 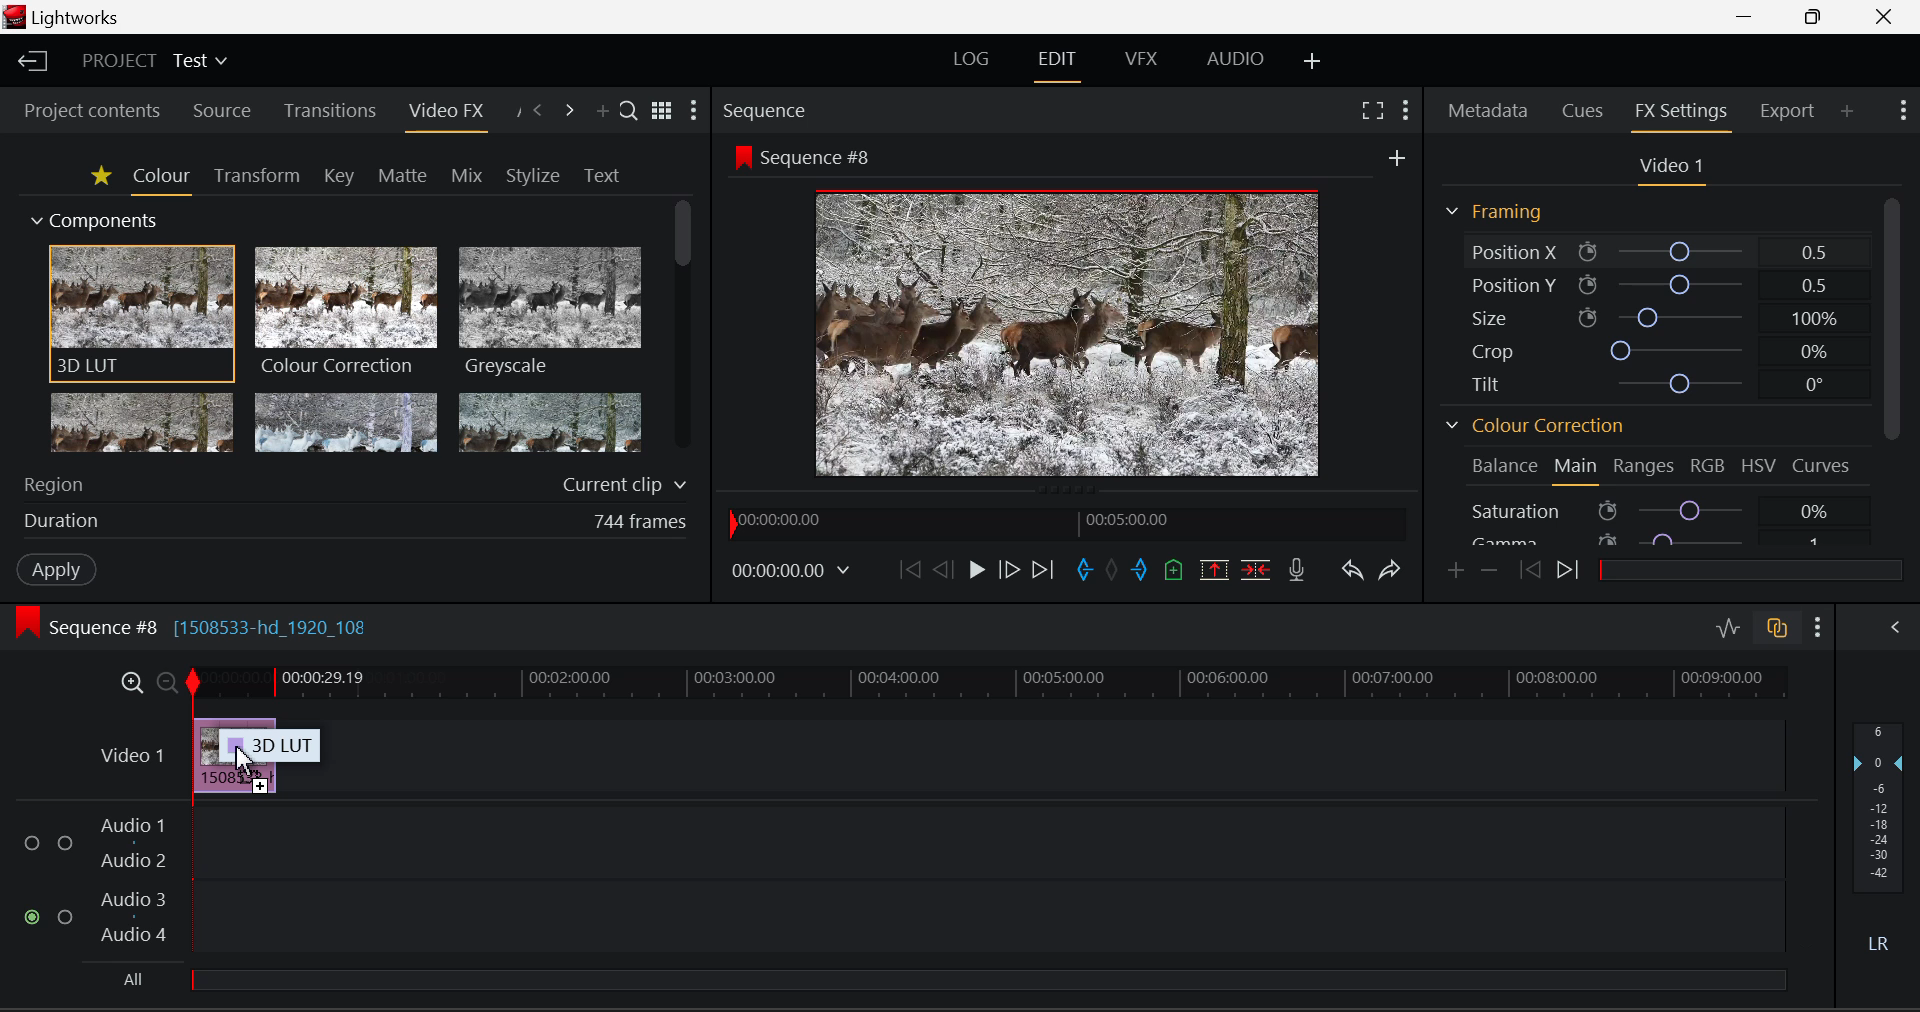 I want to click on Audio Track, so click(x=989, y=839).